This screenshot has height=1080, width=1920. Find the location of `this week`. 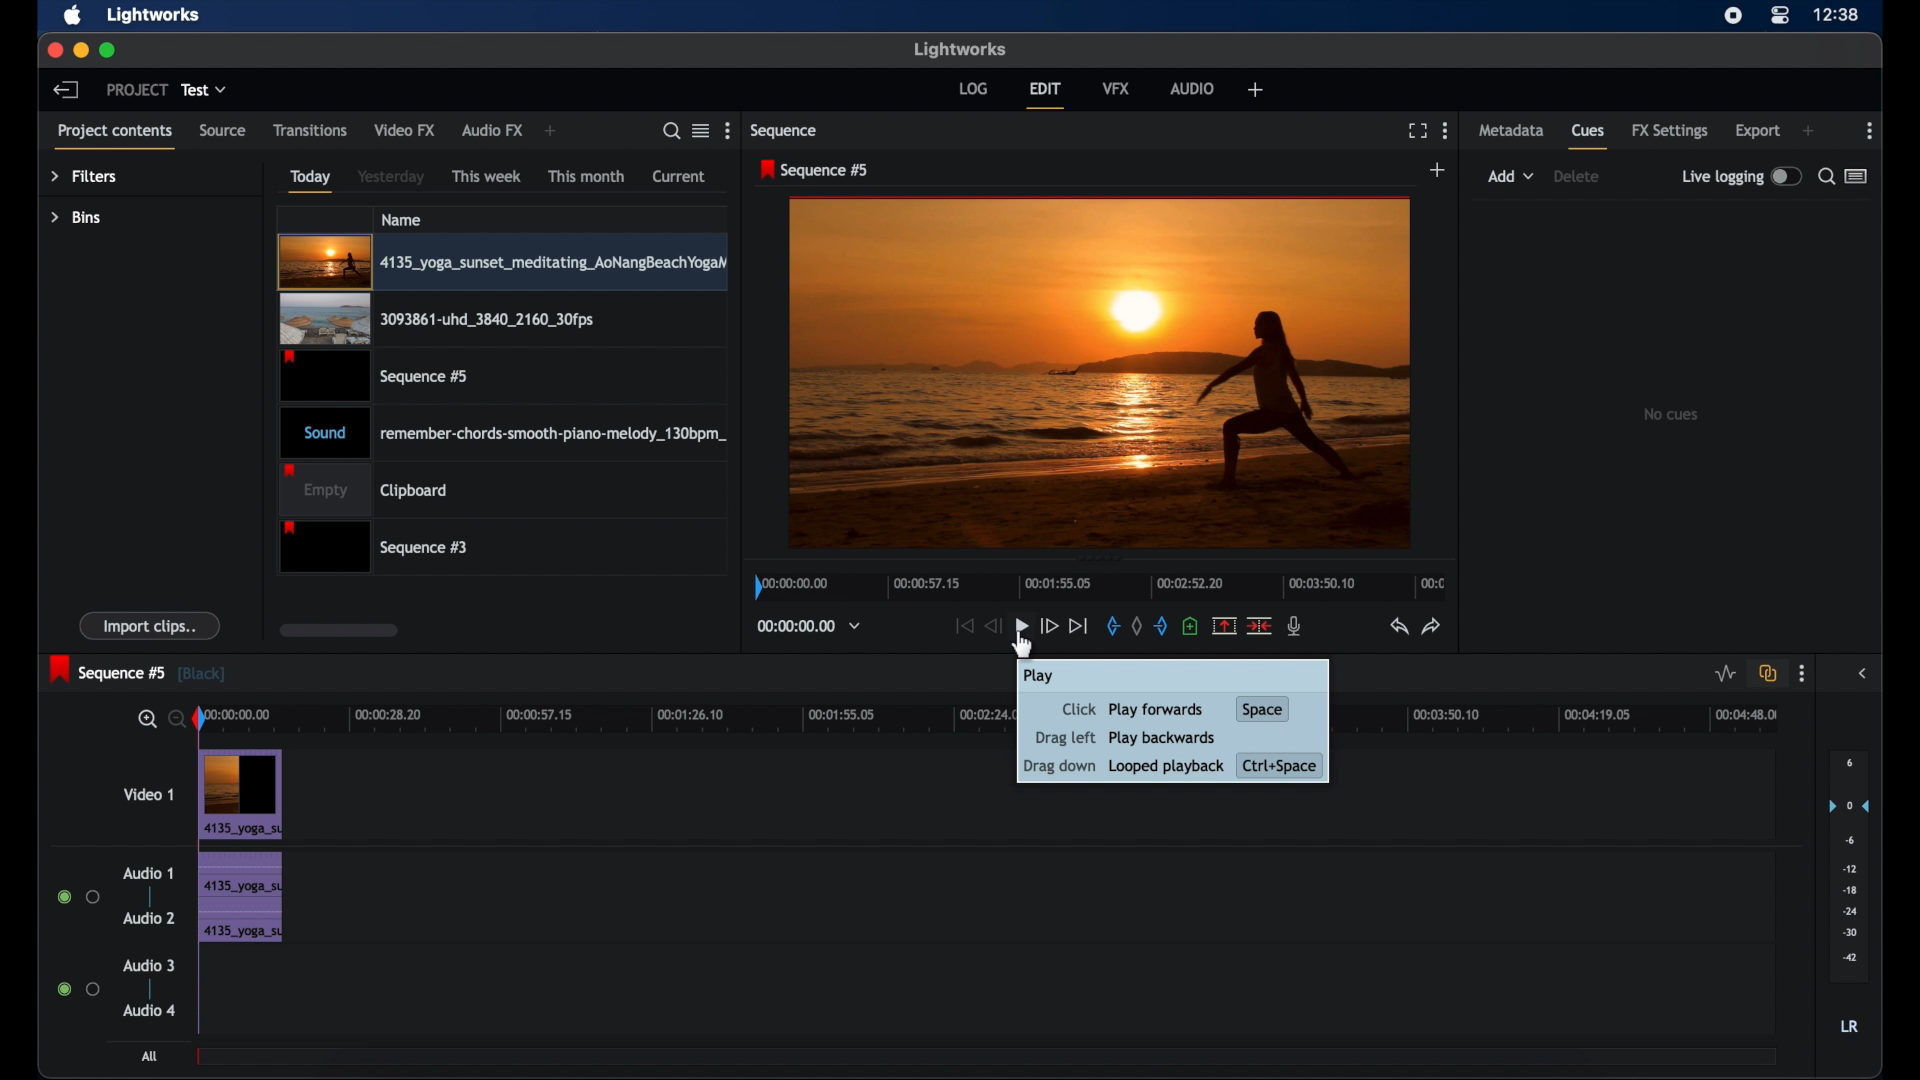

this week is located at coordinates (487, 175).